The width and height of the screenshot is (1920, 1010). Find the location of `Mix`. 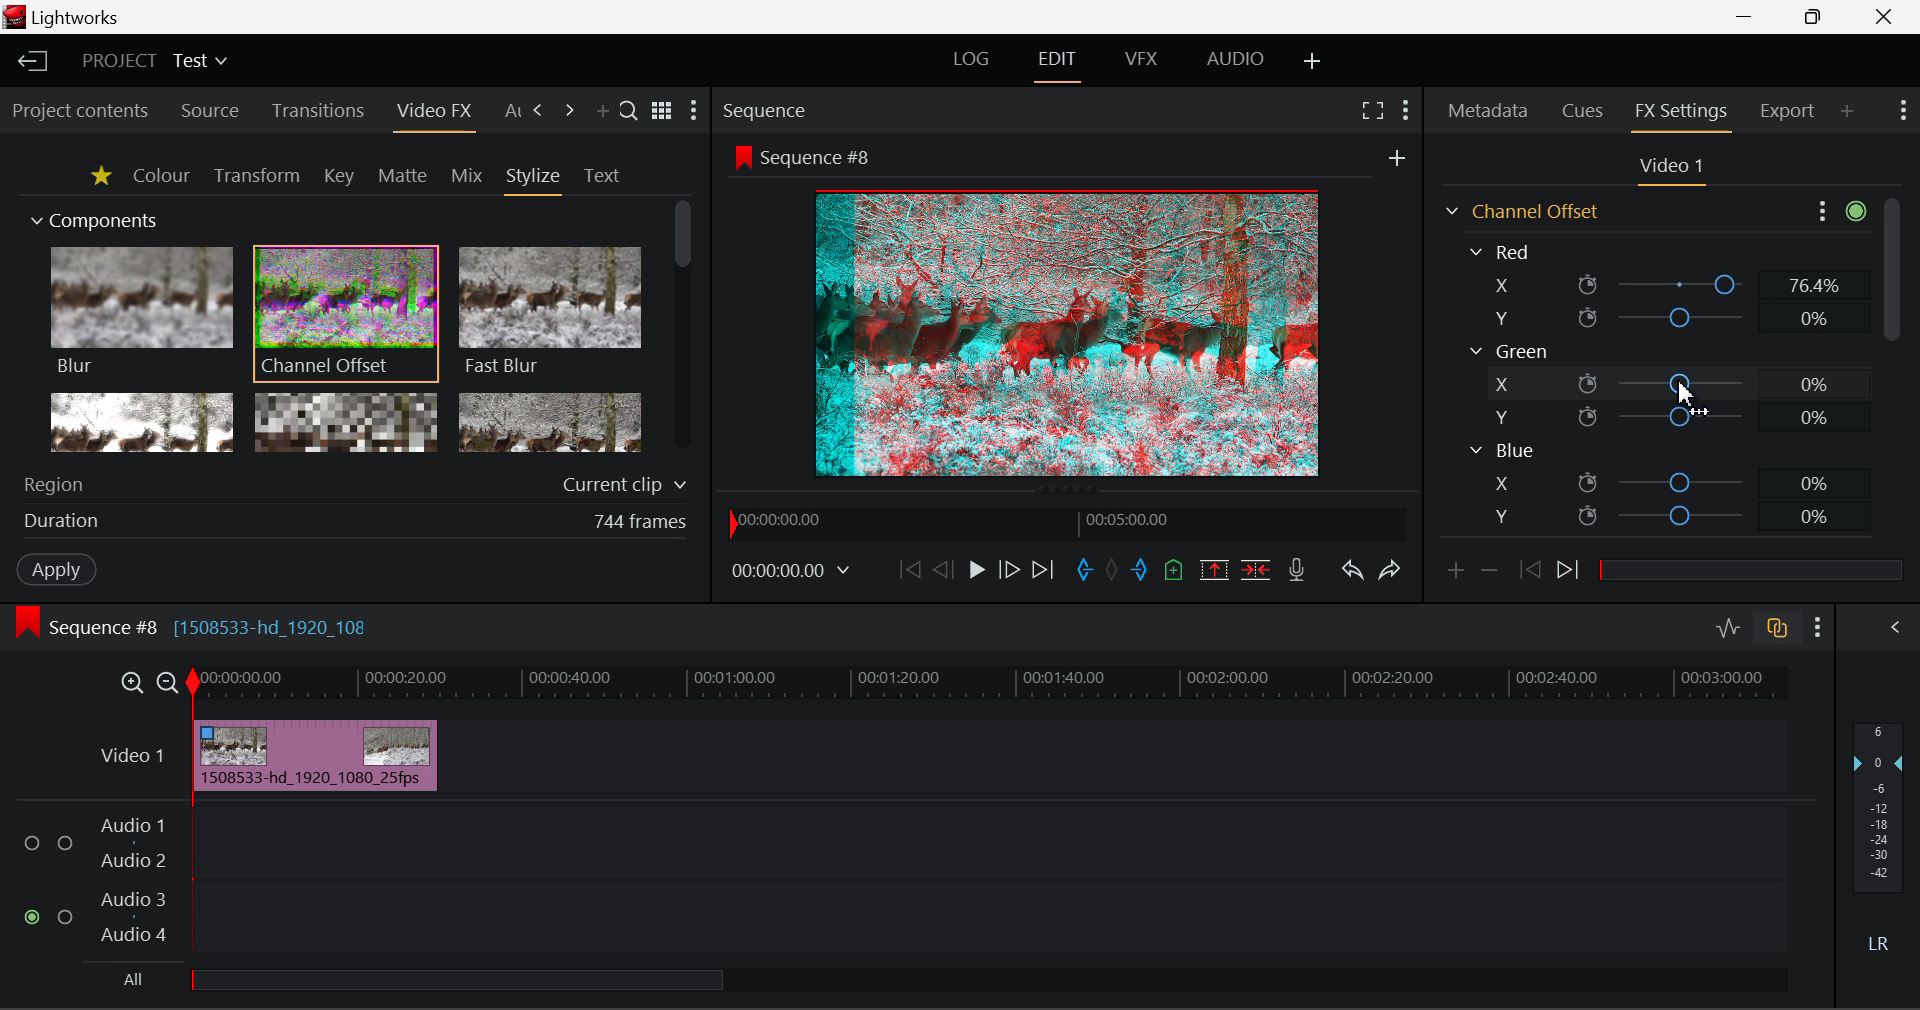

Mix is located at coordinates (468, 177).